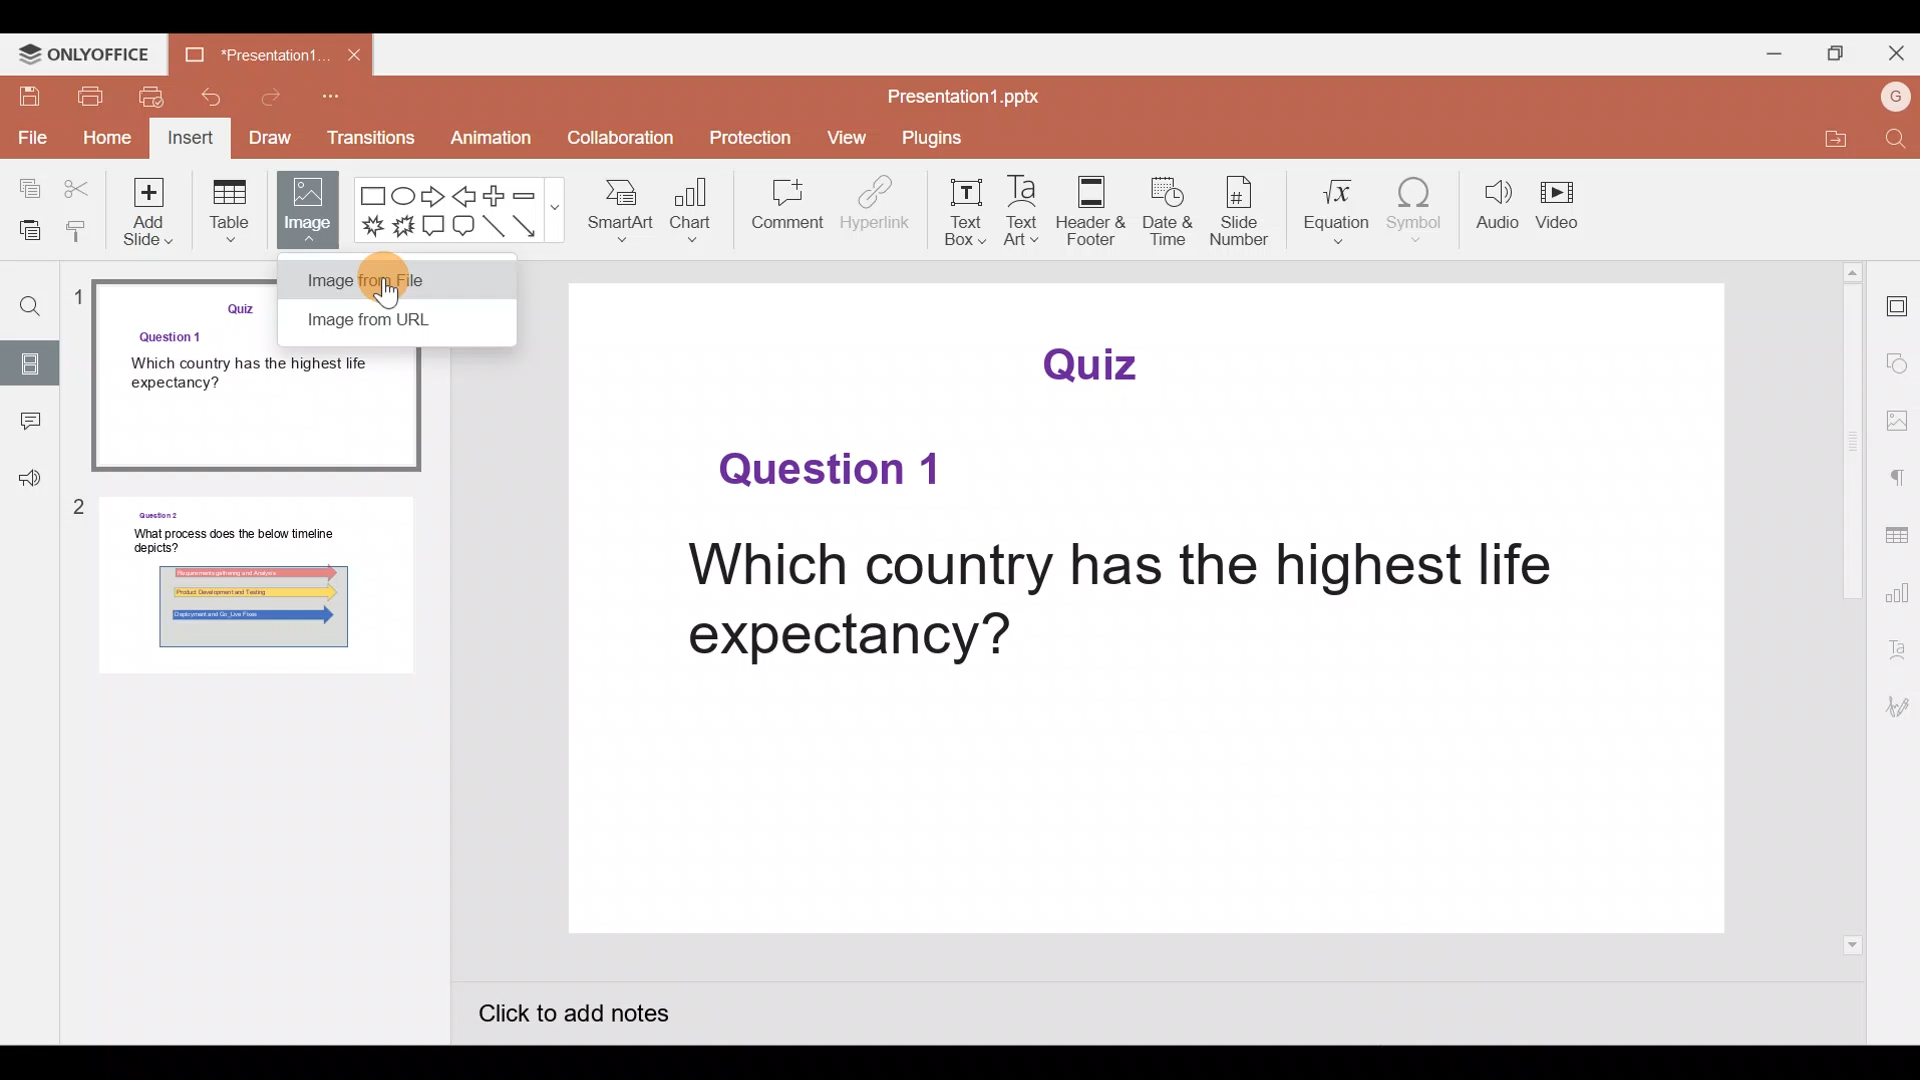  I want to click on Plugins, so click(923, 139).